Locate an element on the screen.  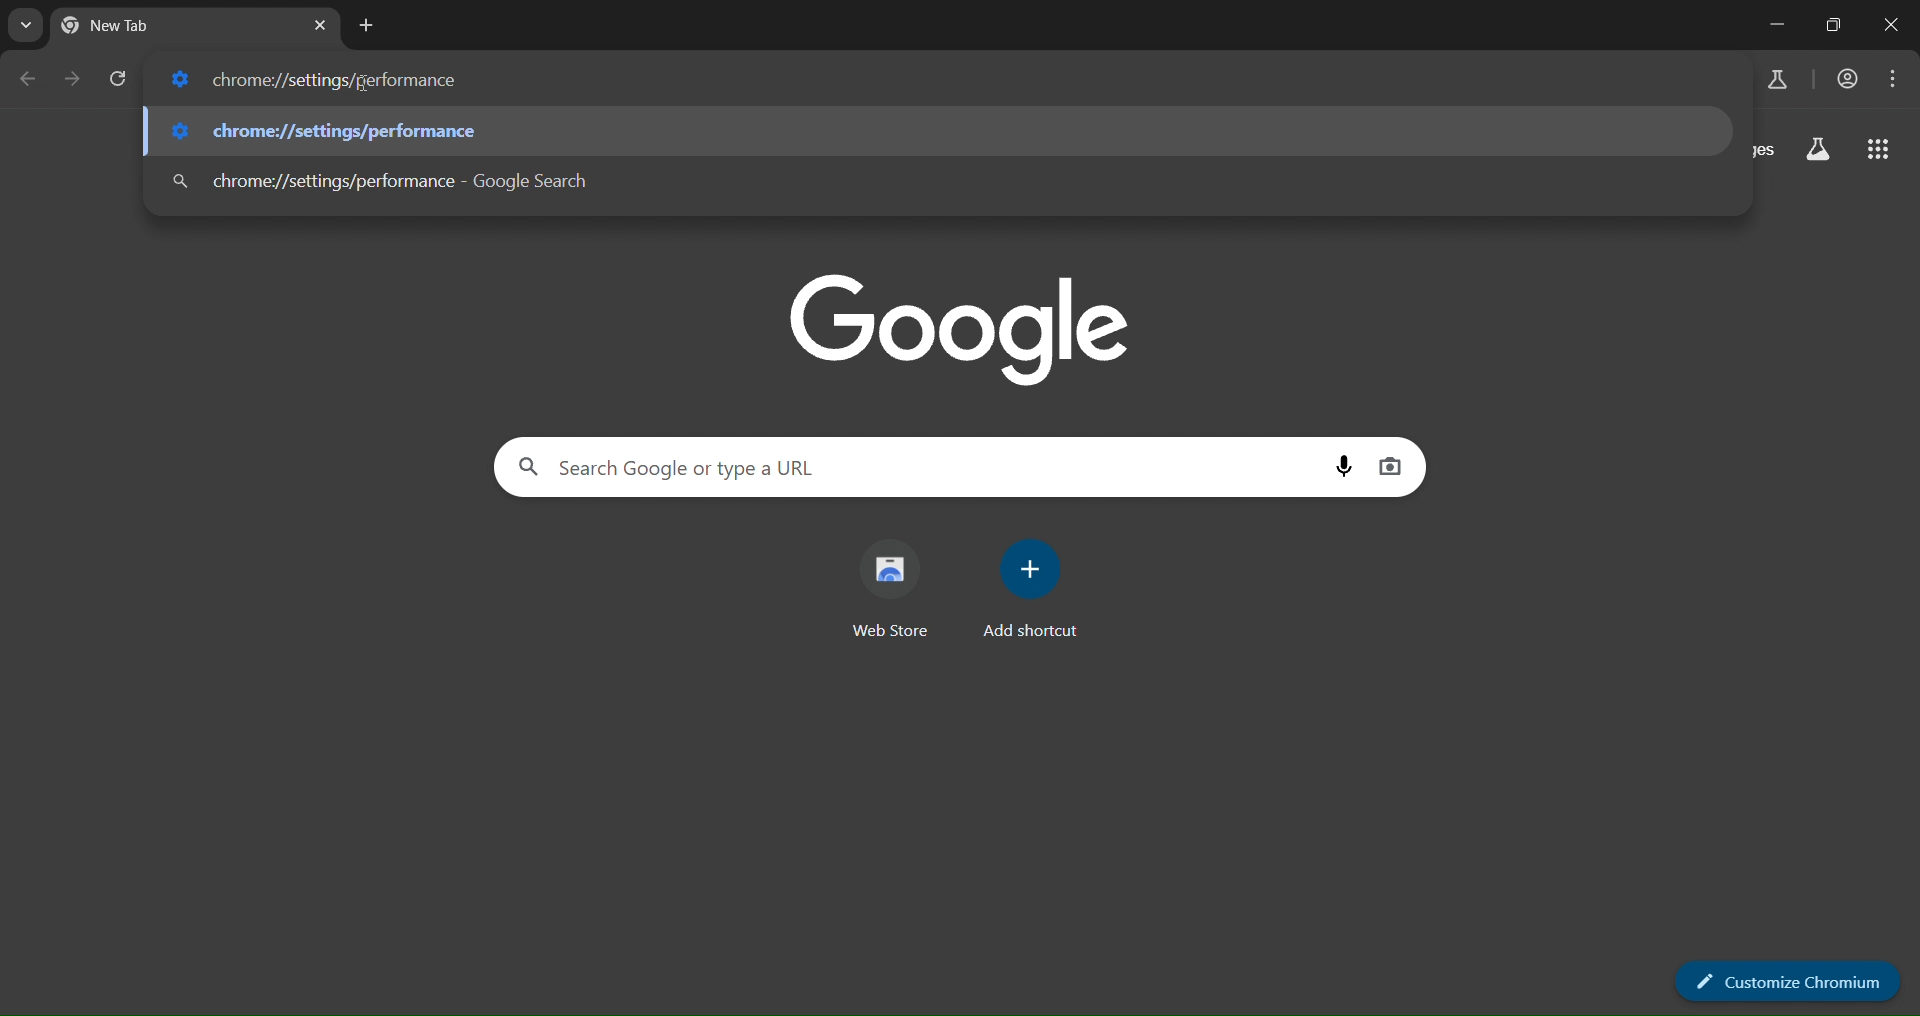
search labs is located at coordinates (1777, 80).